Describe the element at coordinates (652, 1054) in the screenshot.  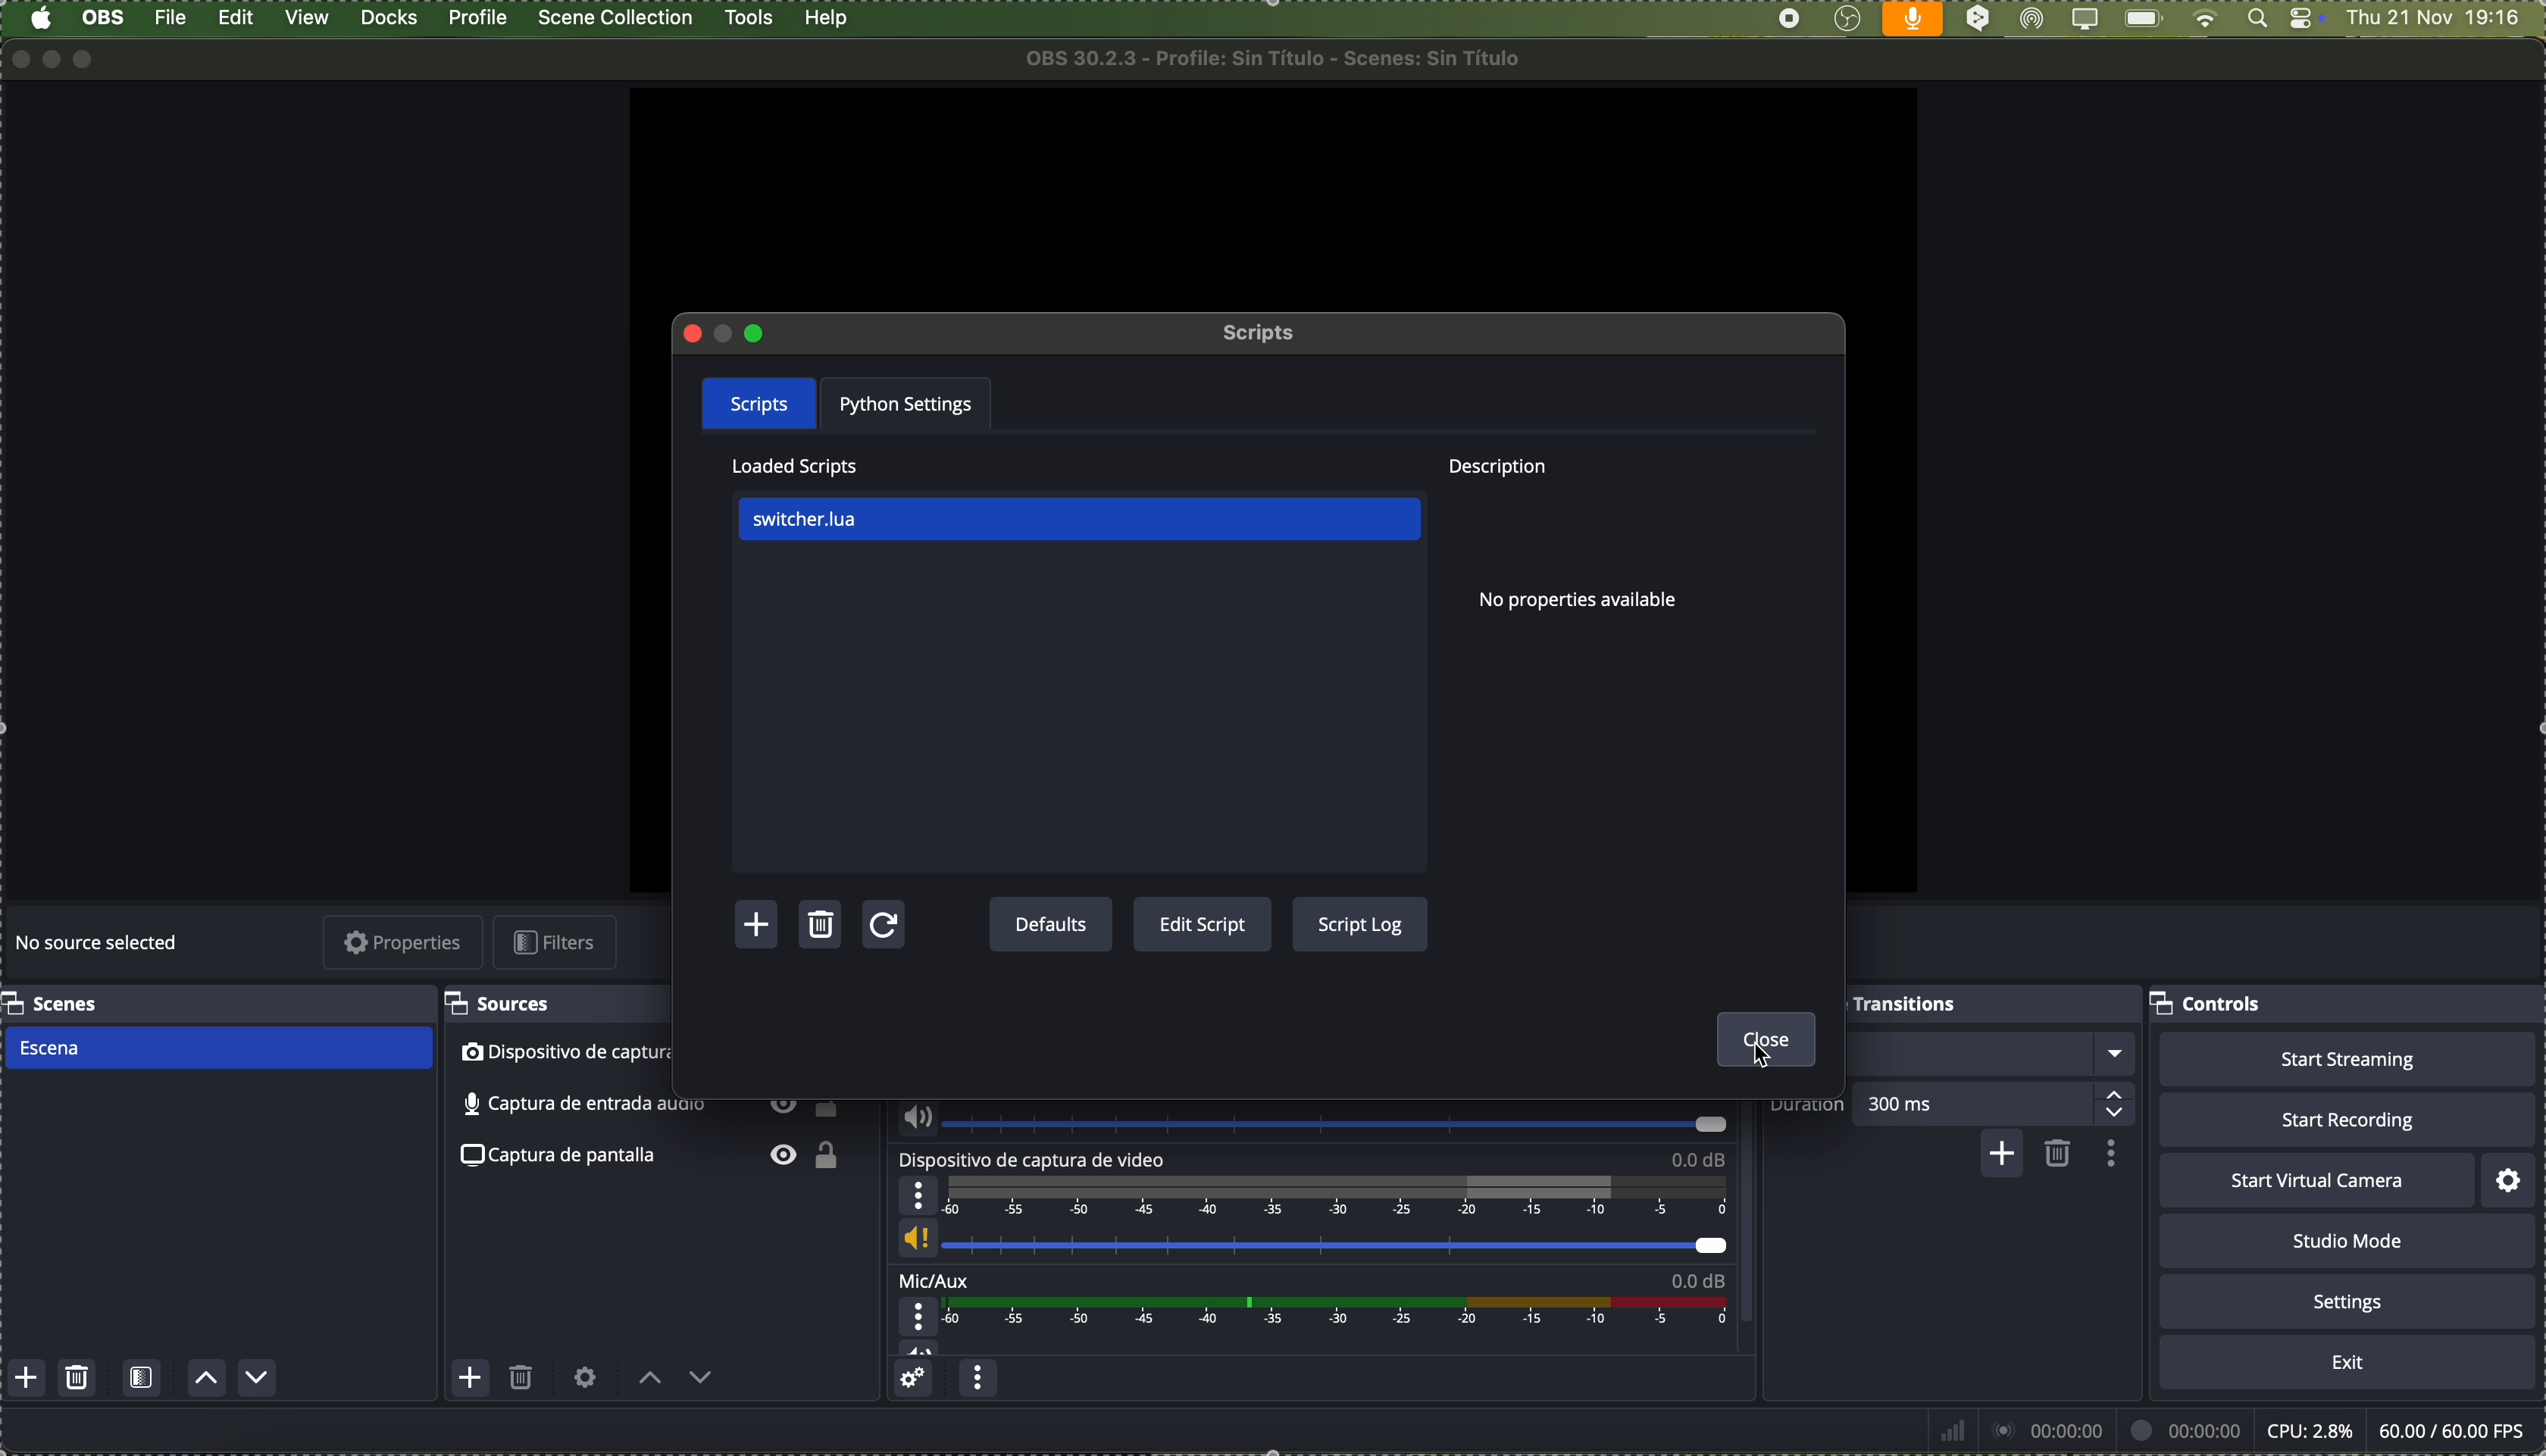
I see `video capture device` at that location.